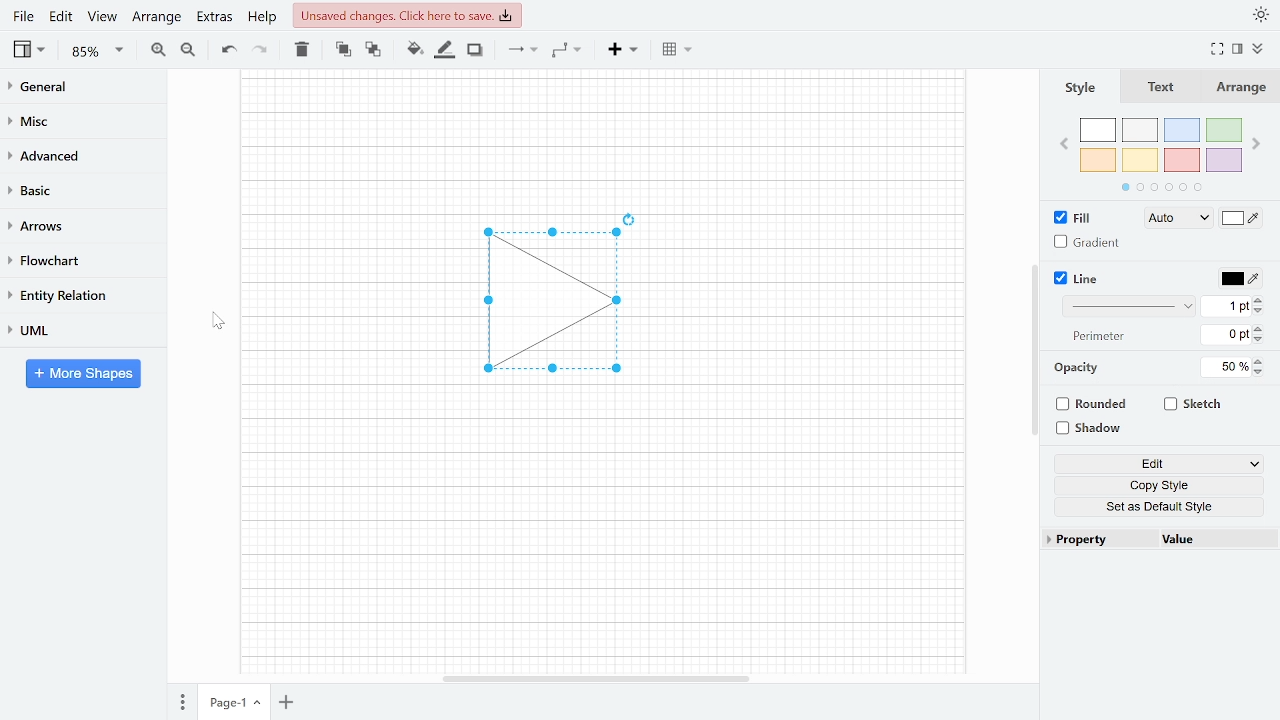 The height and width of the screenshot is (720, 1280). What do you see at coordinates (1226, 337) in the screenshot?
I see `Current perimeter` at bounding box center [1226, 337].